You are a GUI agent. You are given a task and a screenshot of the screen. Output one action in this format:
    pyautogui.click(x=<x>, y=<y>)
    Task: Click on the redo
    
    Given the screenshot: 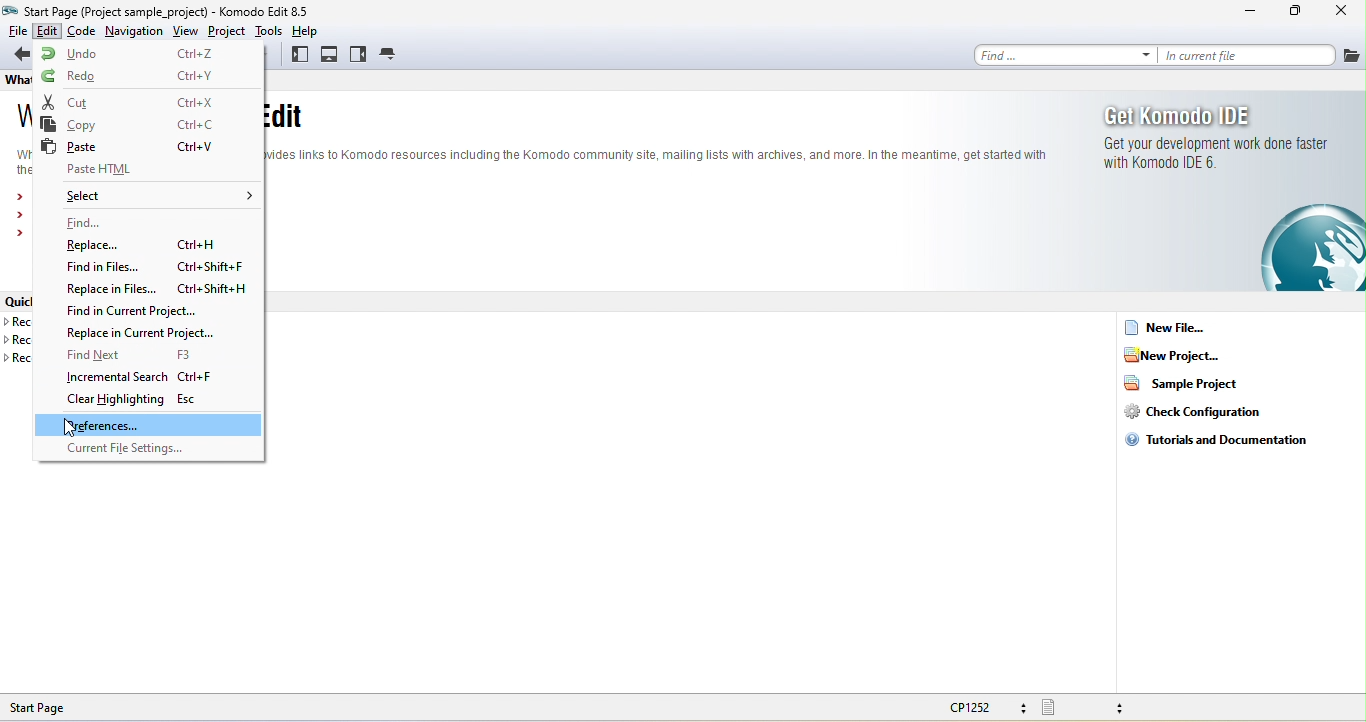 What is the action you would take?
    pyautogui.click(x=137, y=76)
    